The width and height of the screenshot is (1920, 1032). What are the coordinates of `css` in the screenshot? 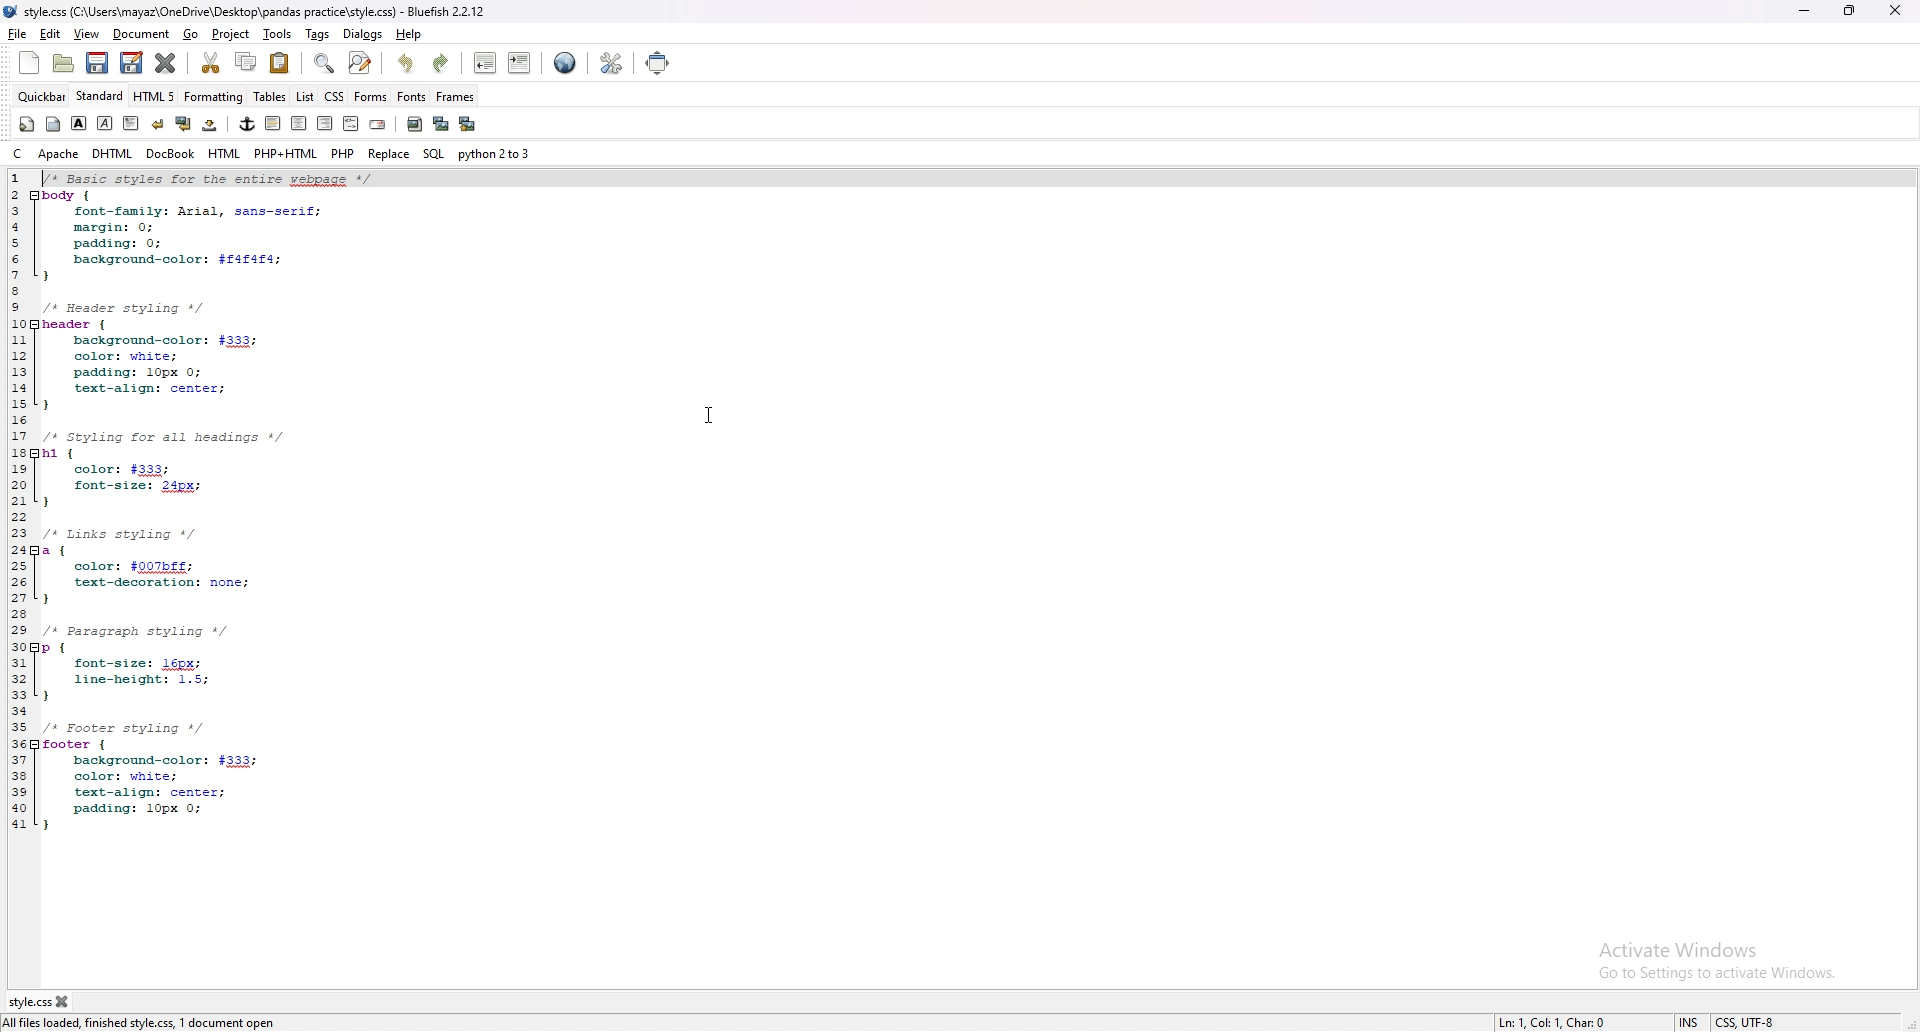 It's located at (334, 97).